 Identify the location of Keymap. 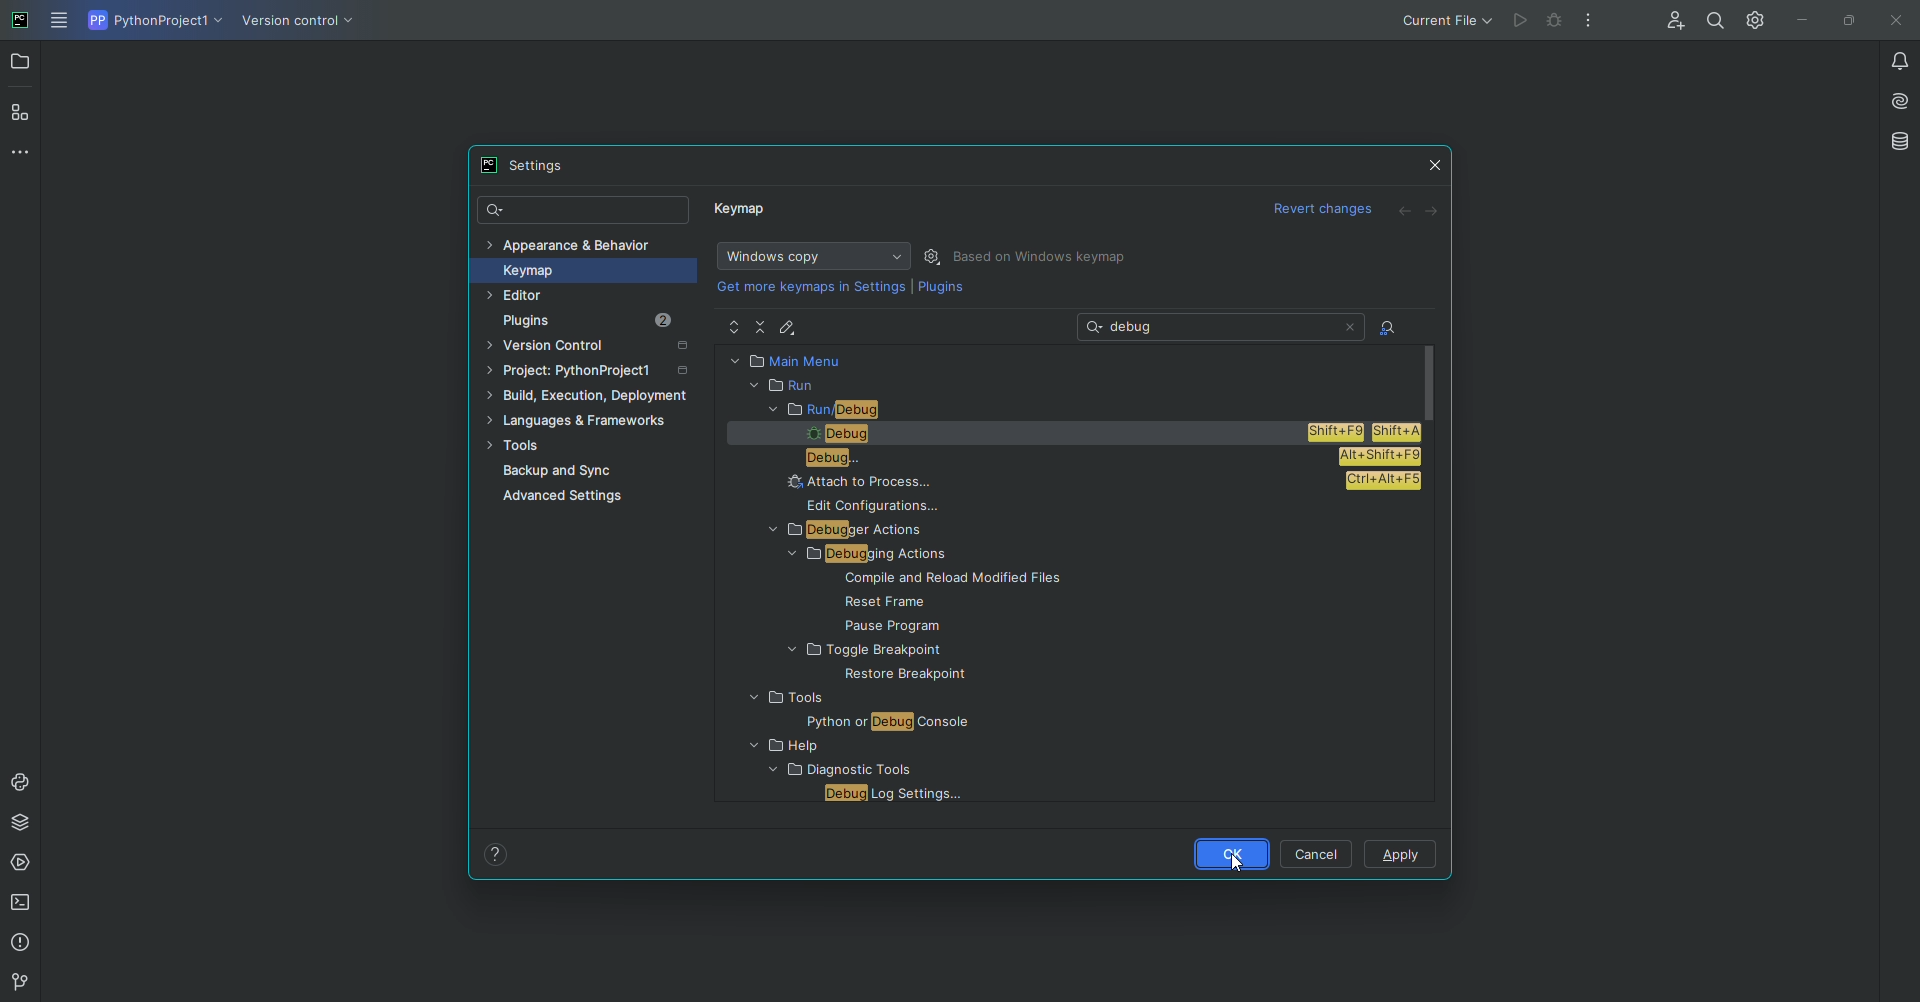
(576, 270).